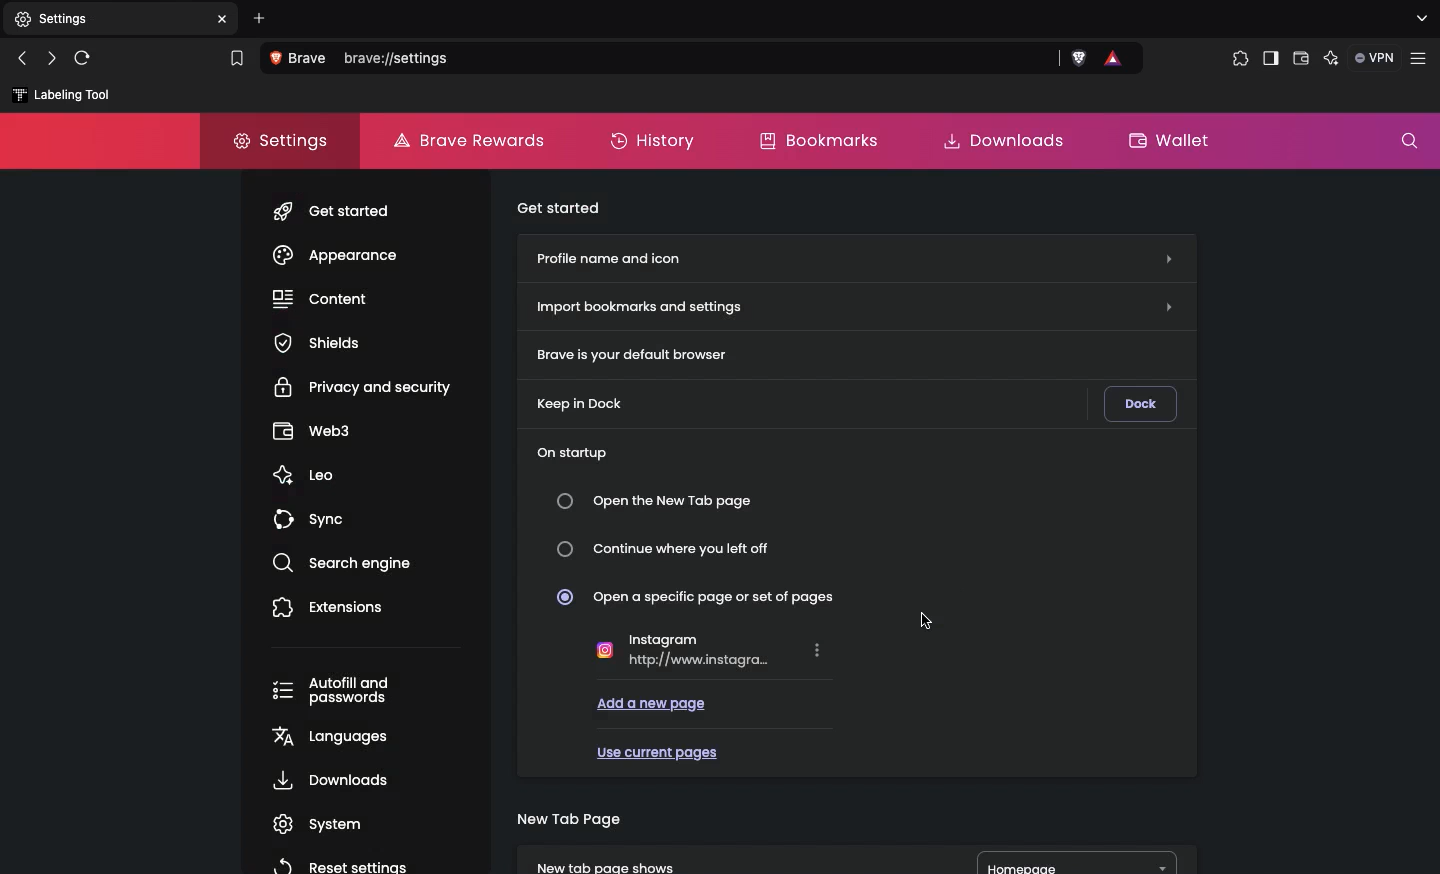 This screenshot has height=874, width=1440. I want to click on Homepage, so click(1080, 862).